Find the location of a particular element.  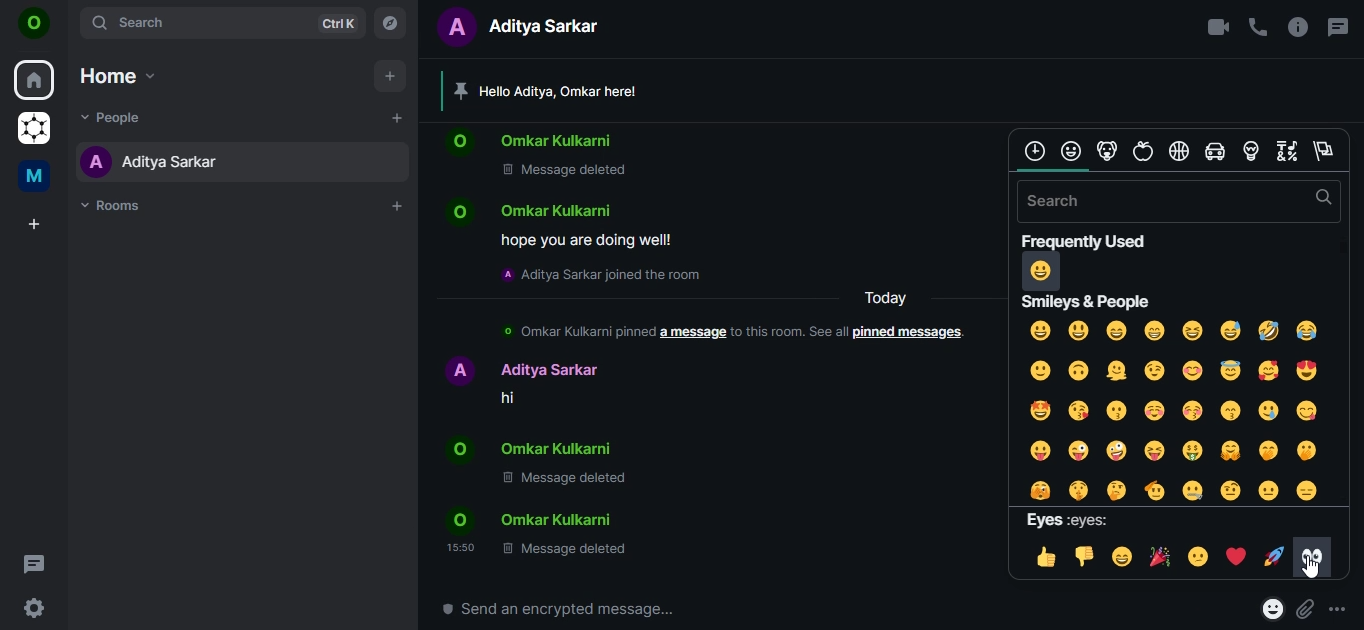

 is located at coordinates (1312, 555).